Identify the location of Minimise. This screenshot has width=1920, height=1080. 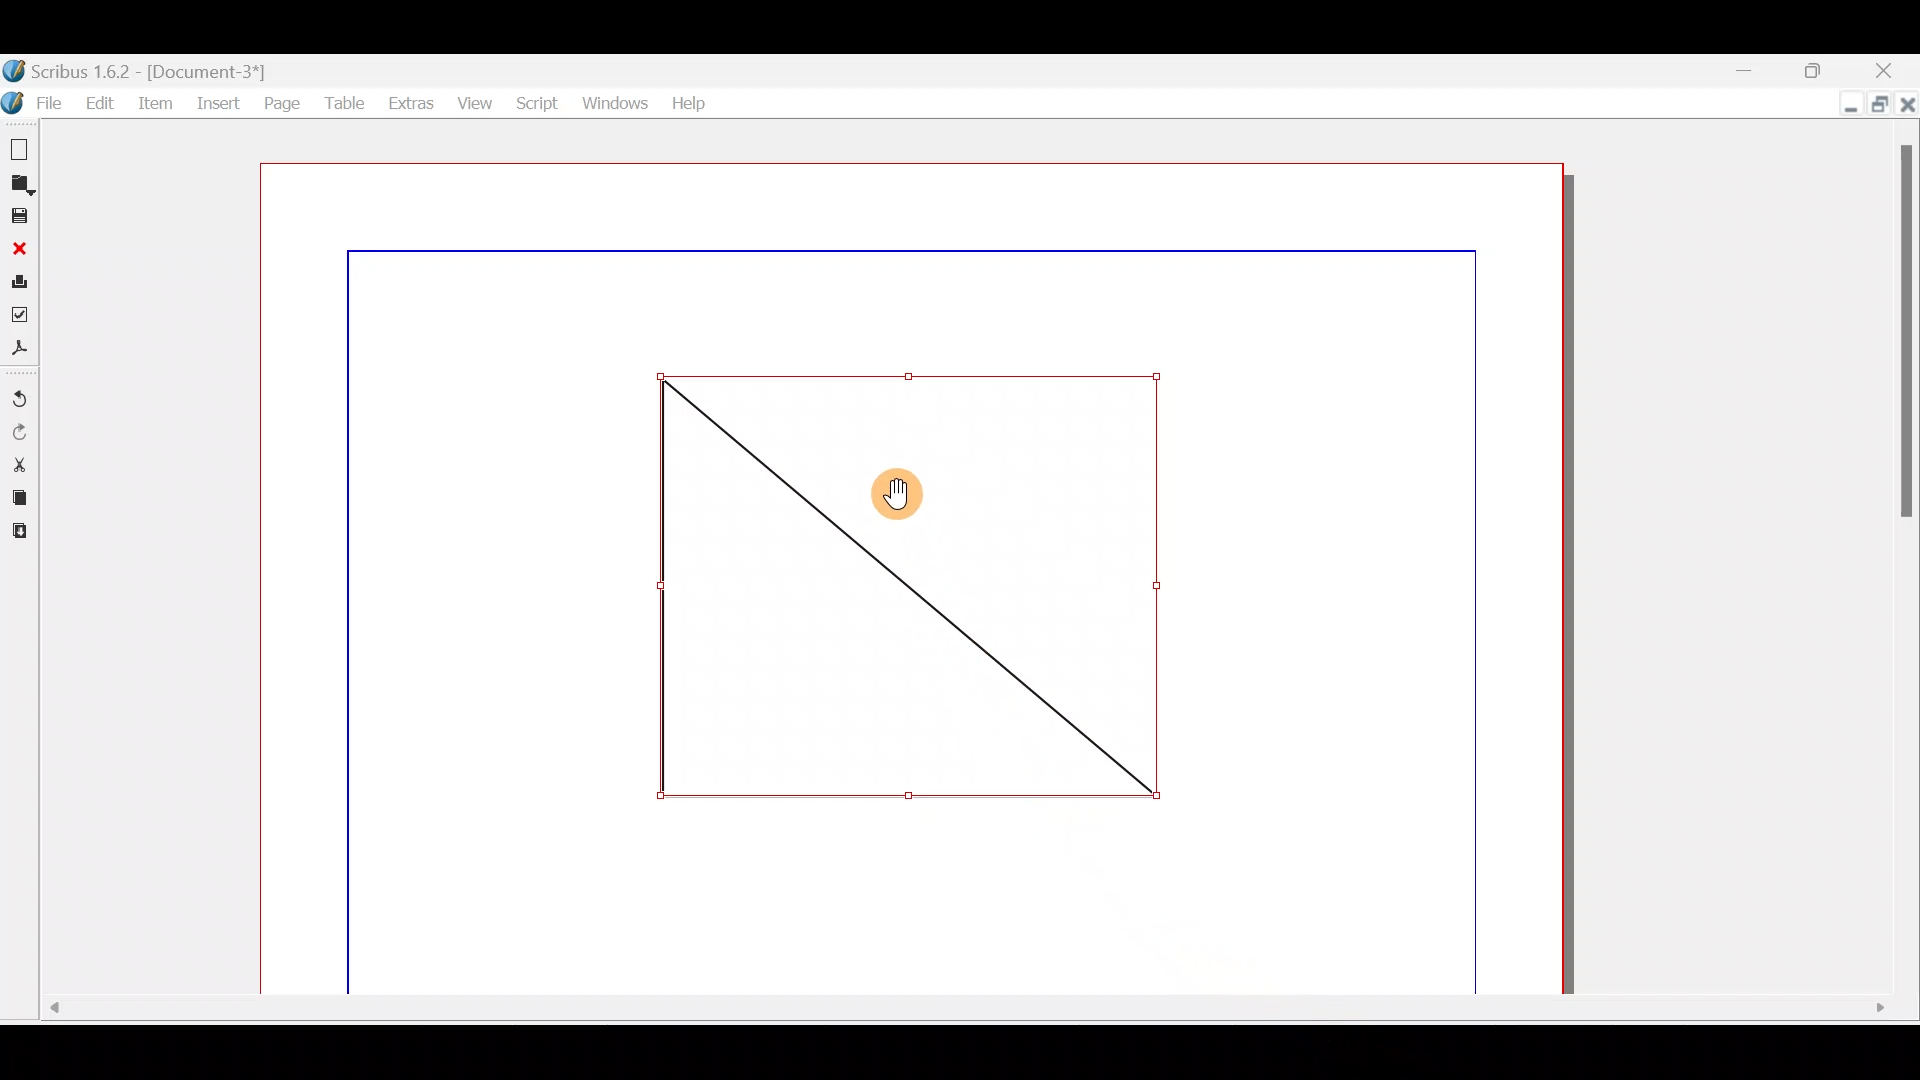
(1840, 107).